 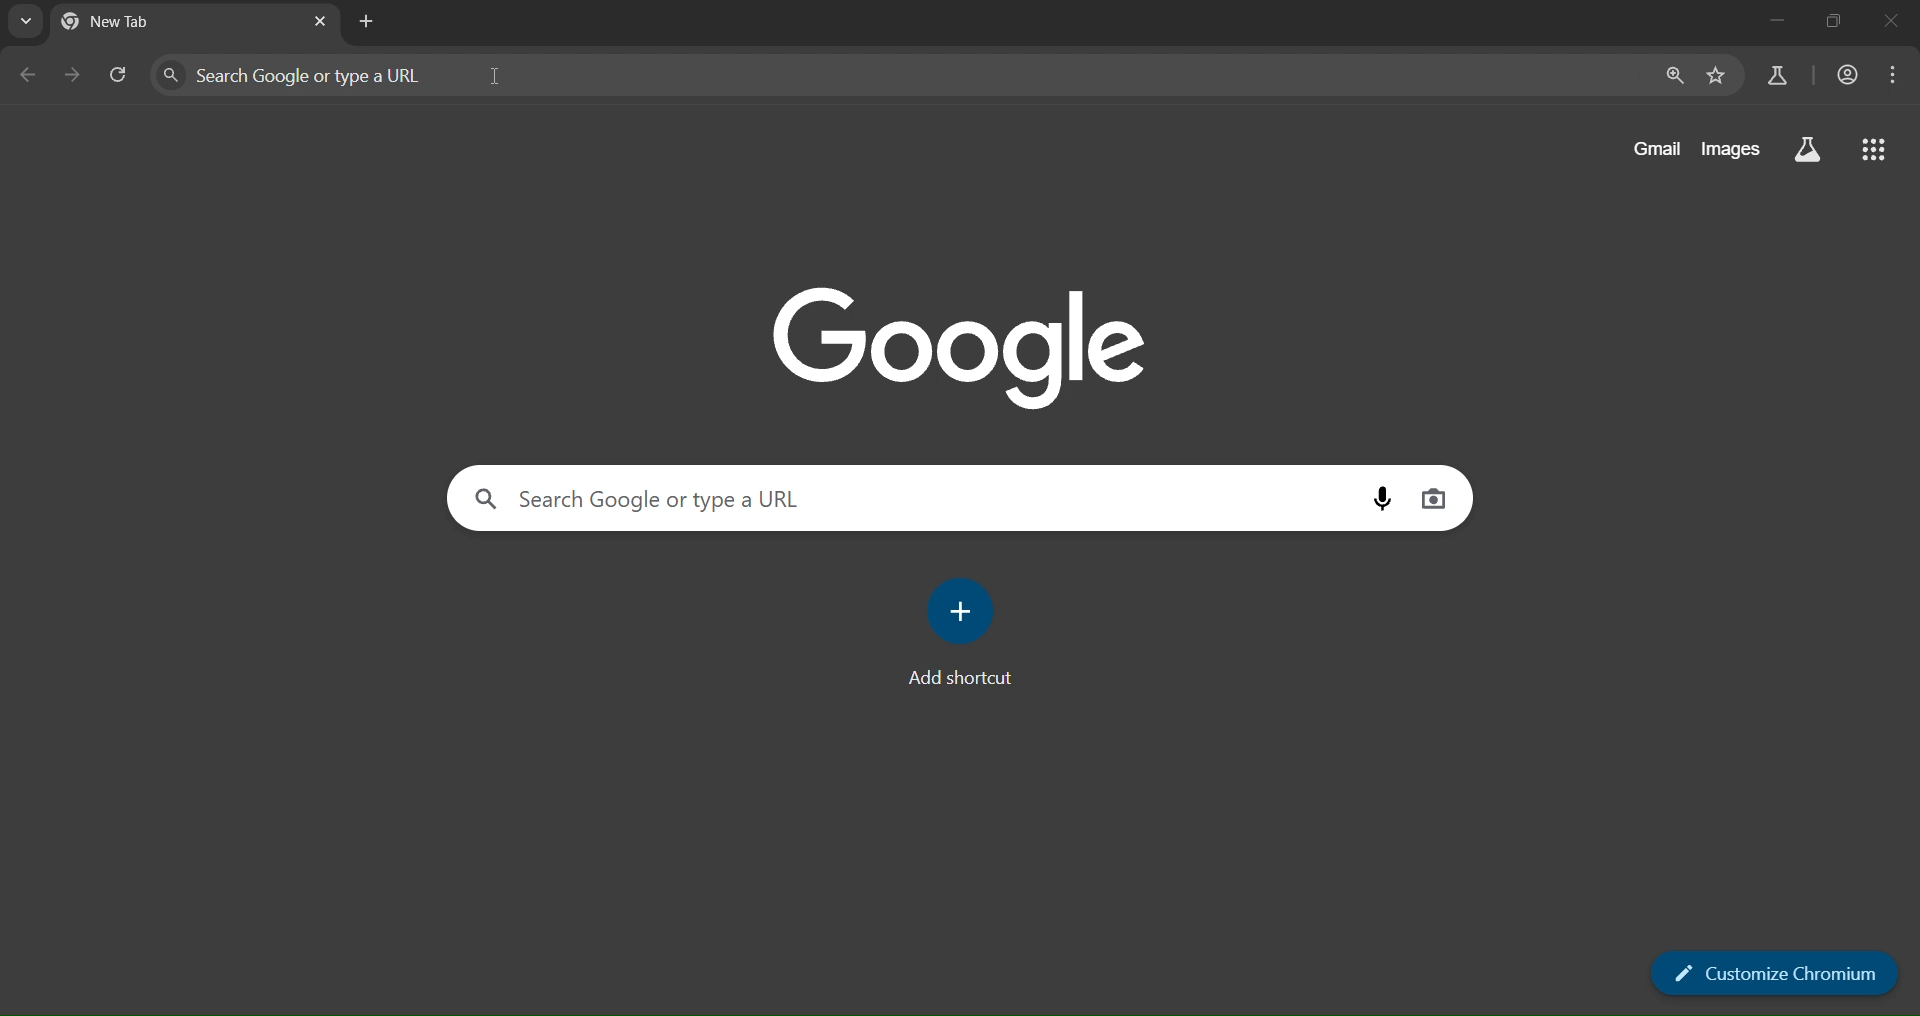 I want to click on cursor, so click(x=496, y=75).